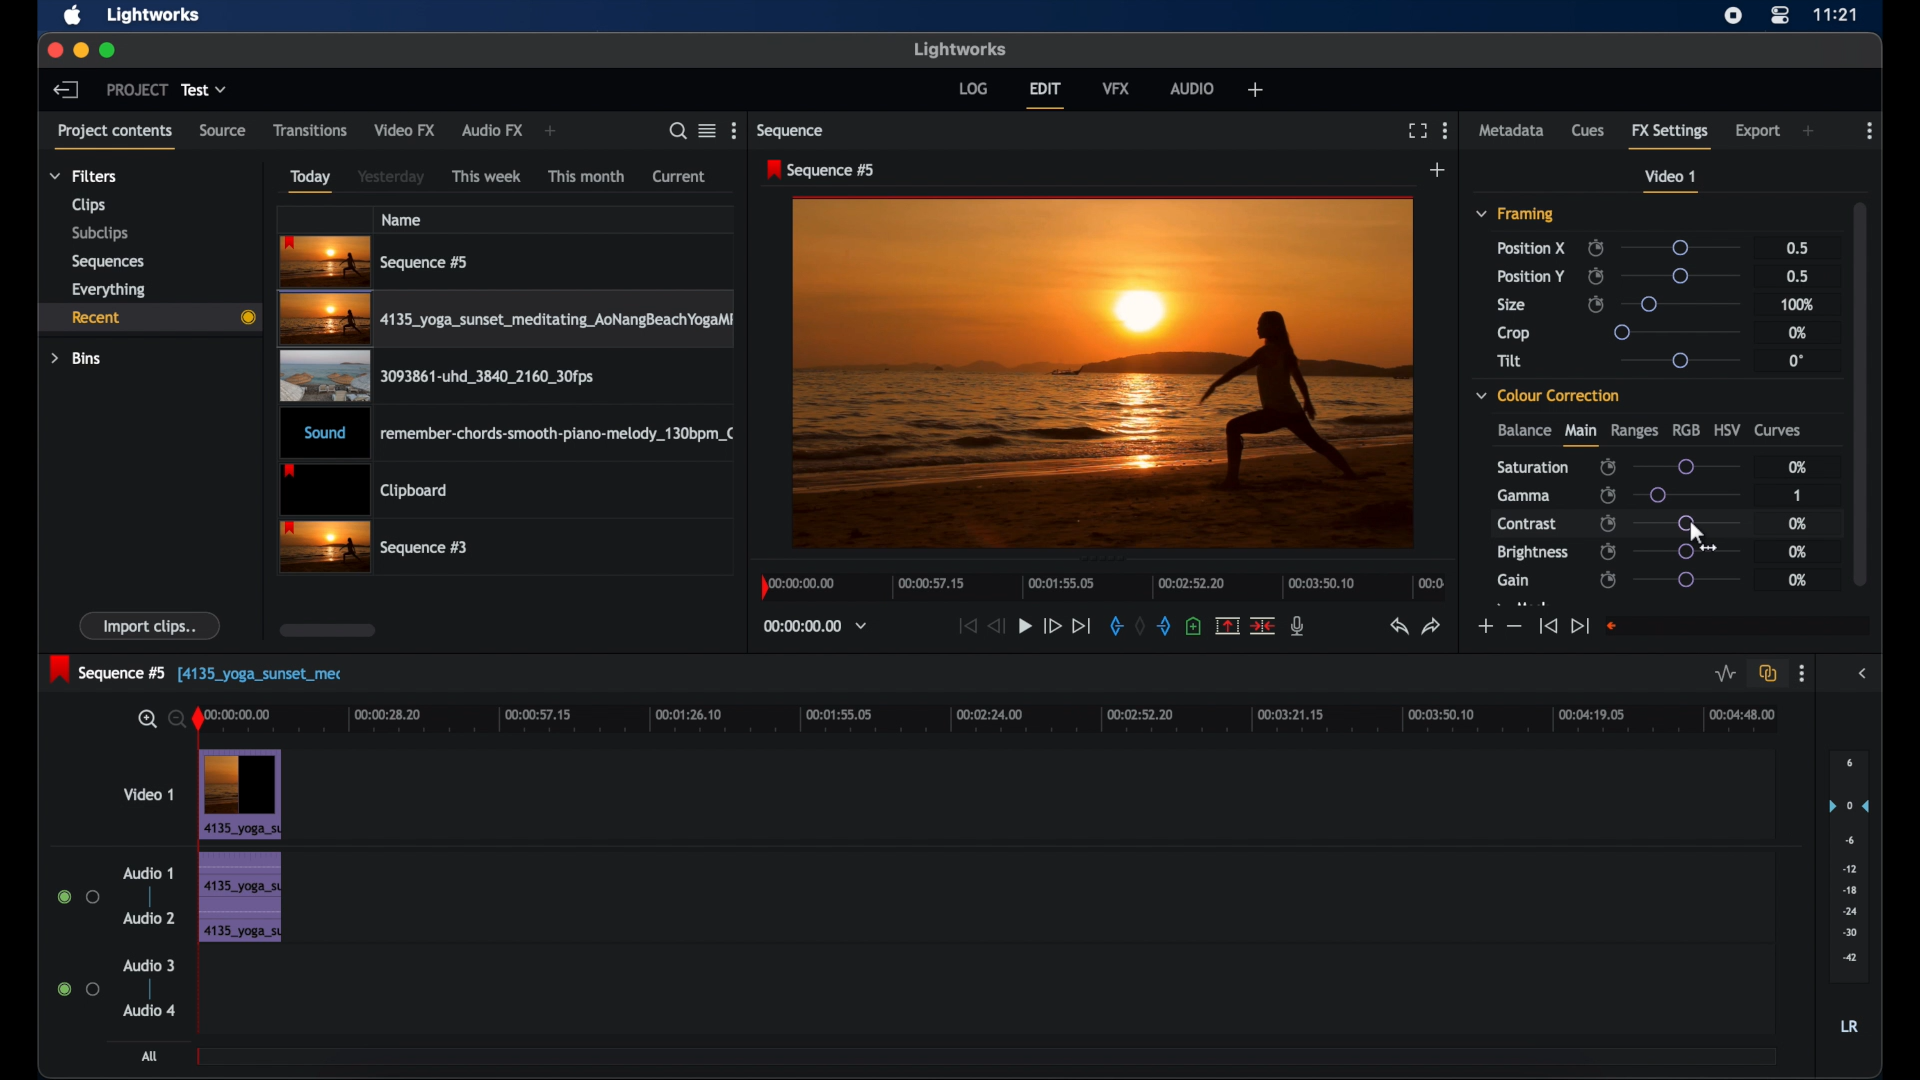 Image resolution: width=1920 pixels, height=1080 pixels. What do you see at coordinates (1531, 553) in the screenshot?
I see `brightness` at bounding box center [1531, 553].